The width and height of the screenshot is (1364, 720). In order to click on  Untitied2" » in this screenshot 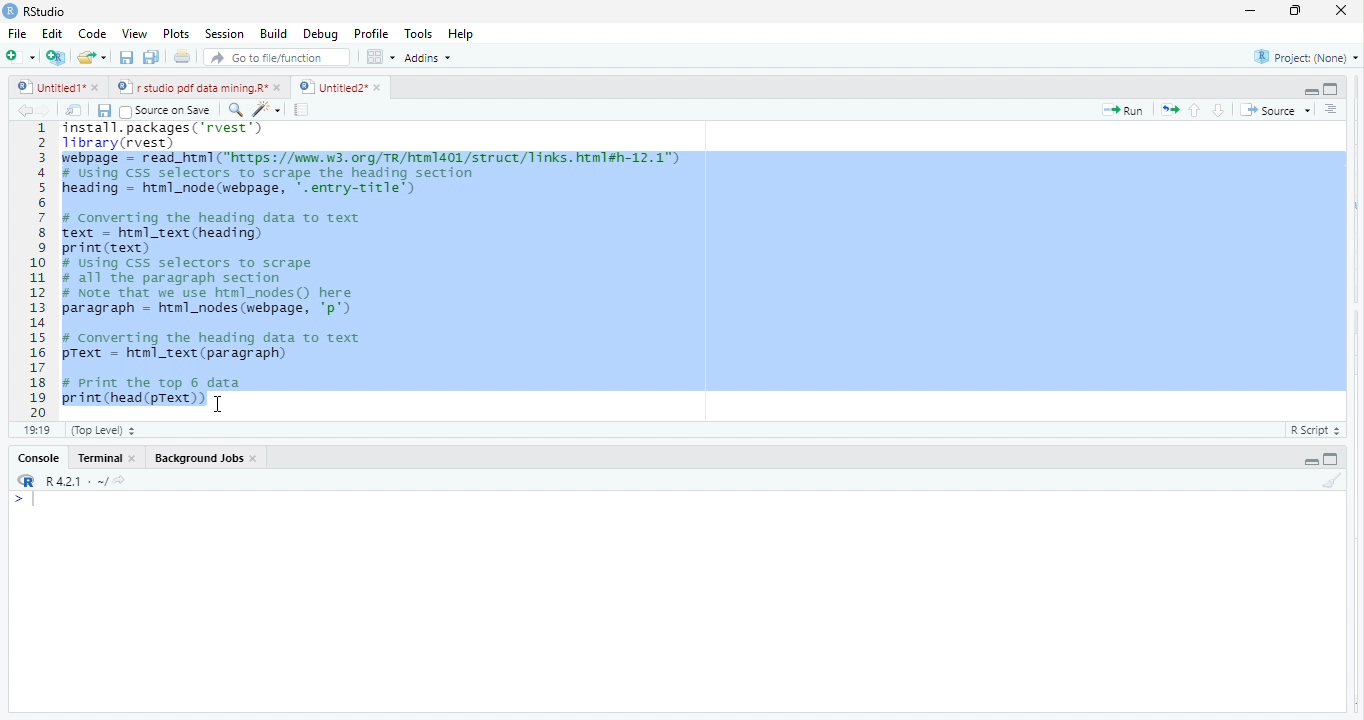, I will do `click(337, 88)`.